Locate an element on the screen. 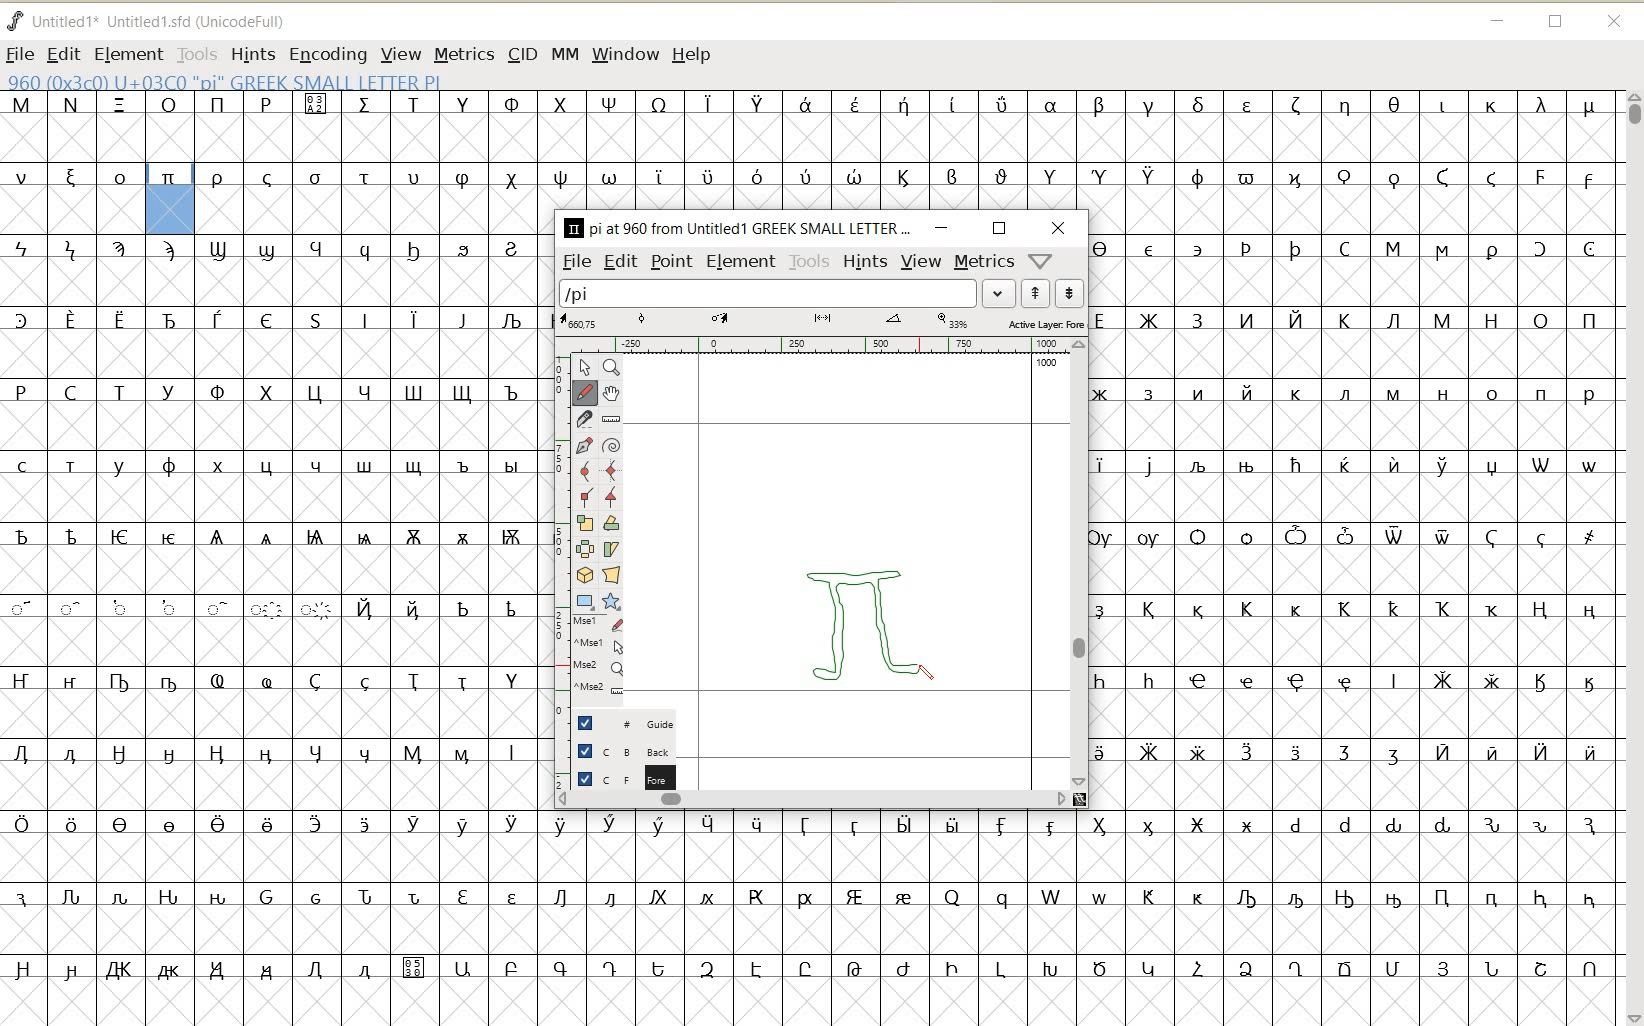 The image size is (1644, 1026). scale the selection is located at coordinates (583, 523).